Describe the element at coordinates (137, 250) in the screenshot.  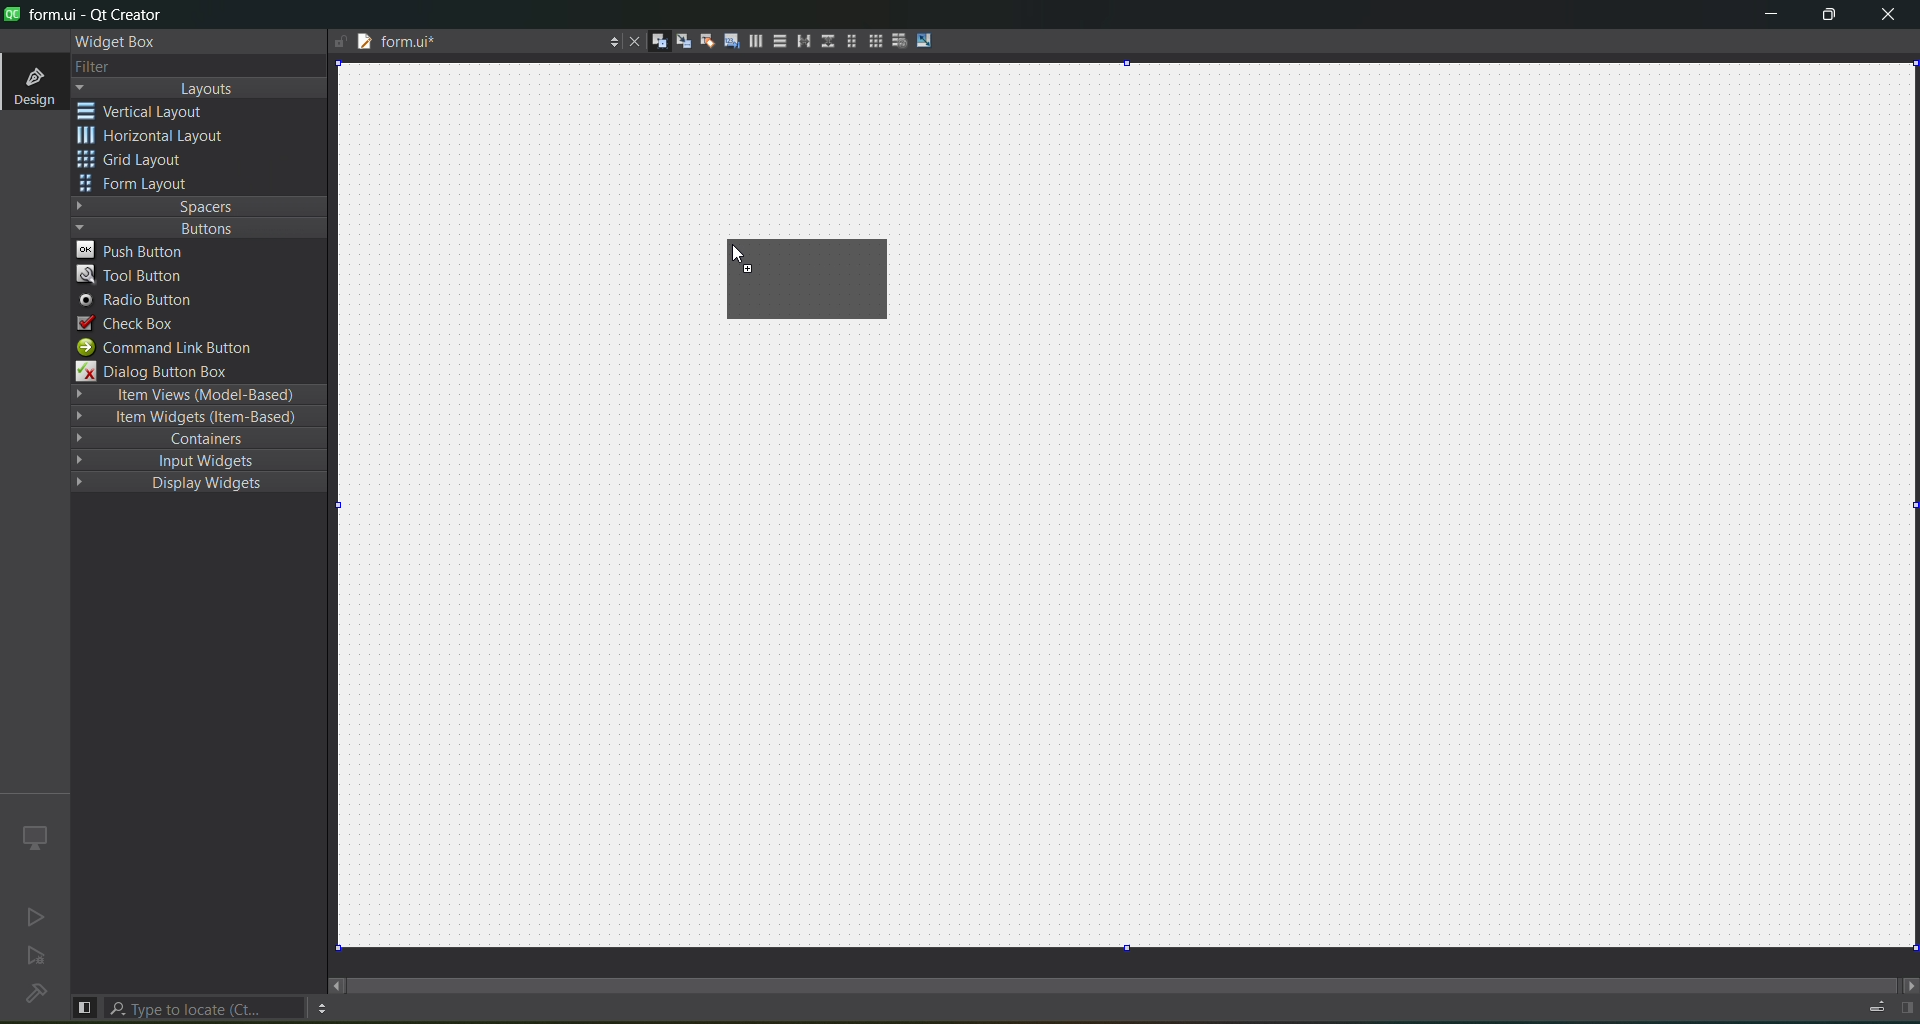
I see `push` at that location.